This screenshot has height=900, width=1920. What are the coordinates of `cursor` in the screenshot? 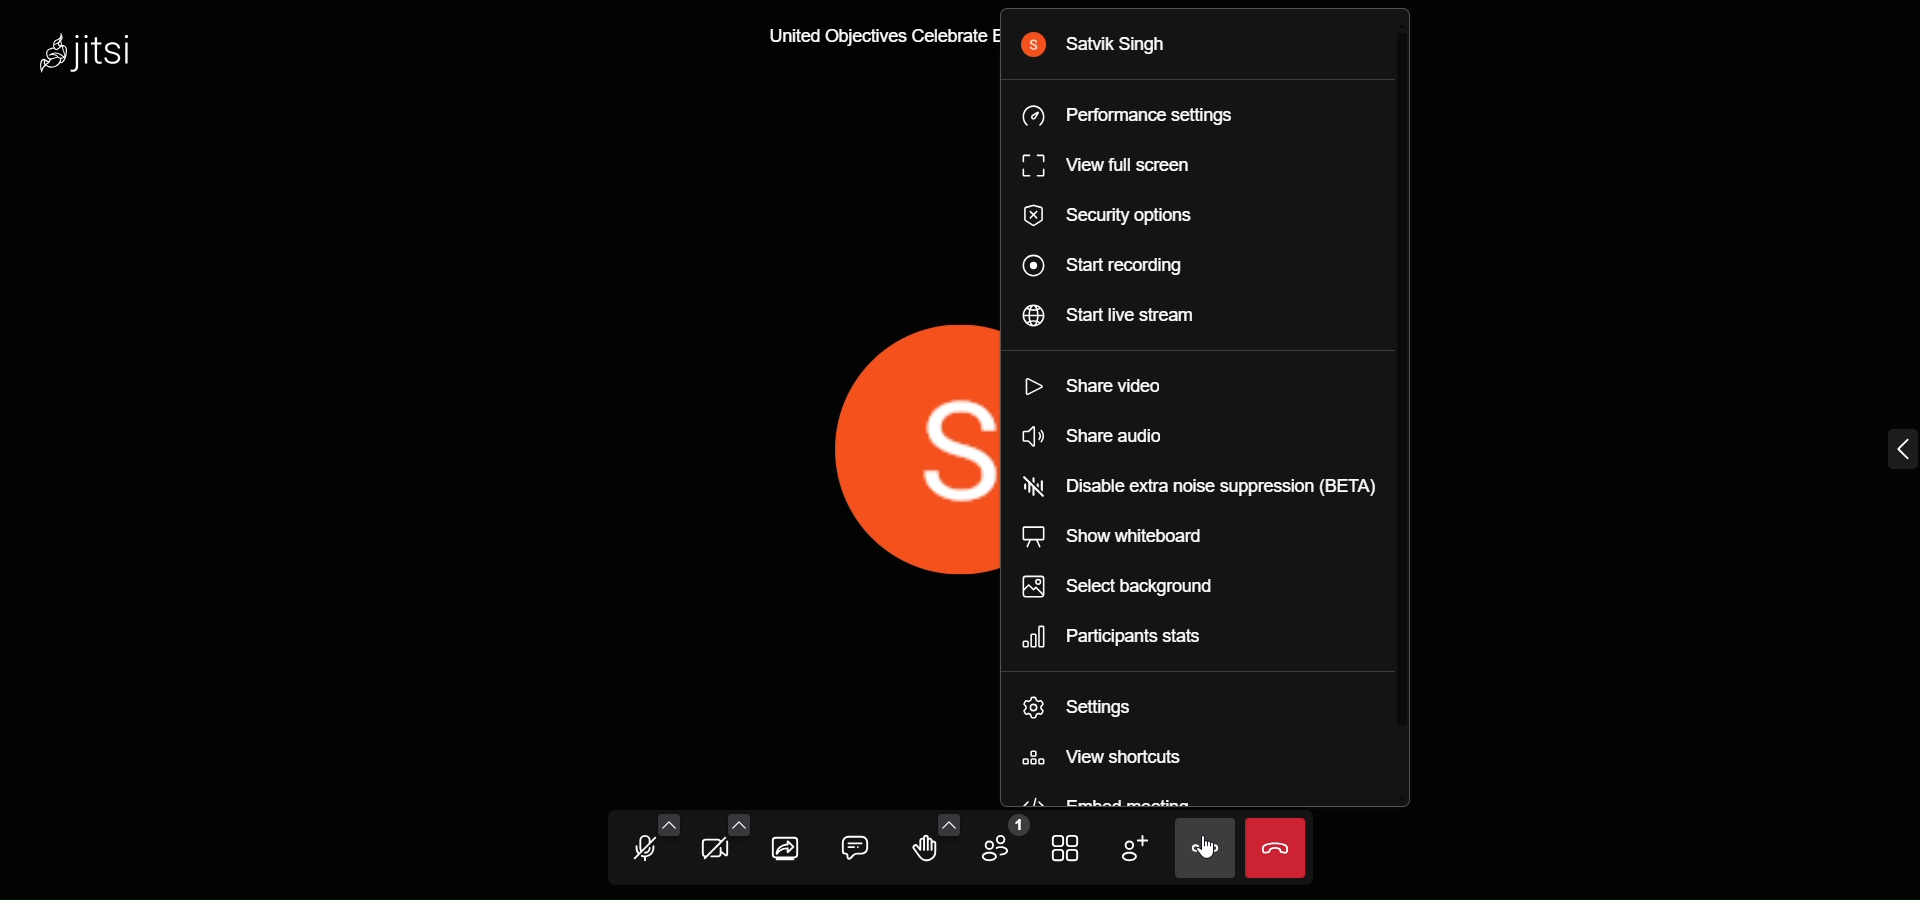 It's located at (1194, 861).